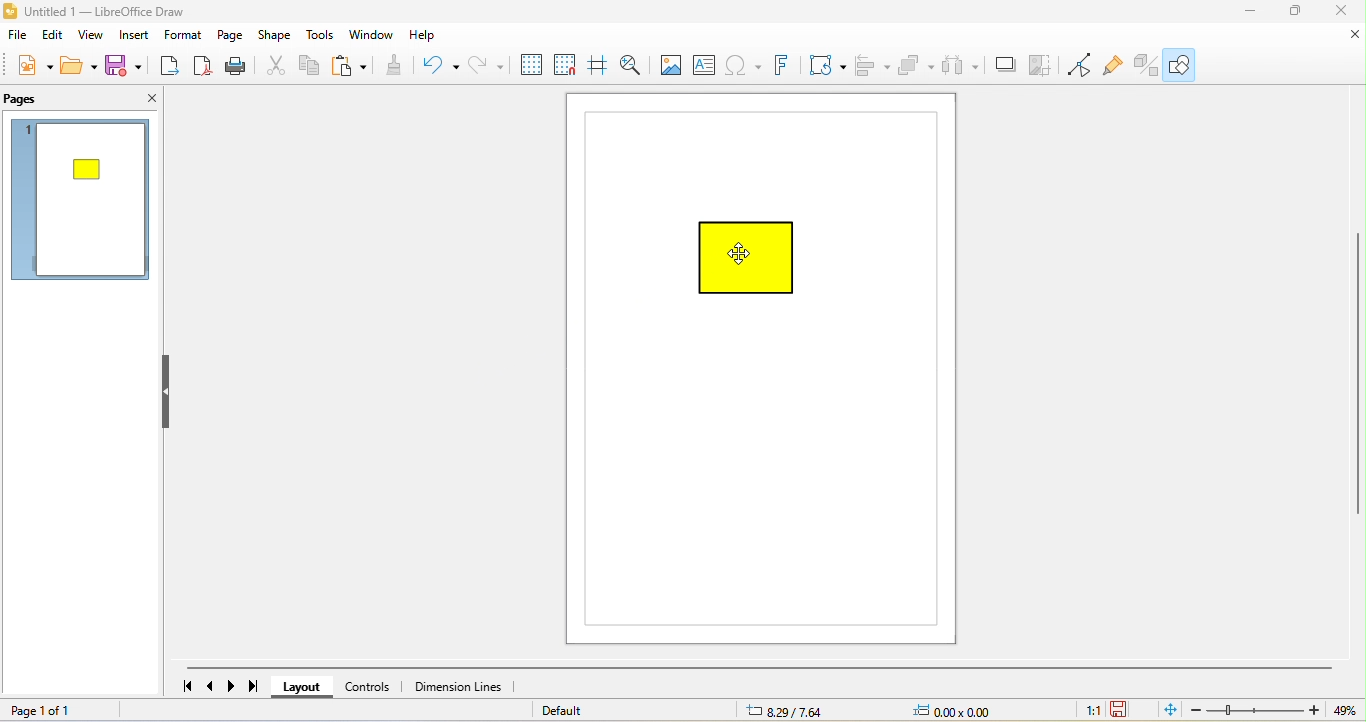 Image resolution: width=1366 pixels, height=722 pixels. I want to click on text box, so click(706, 64).